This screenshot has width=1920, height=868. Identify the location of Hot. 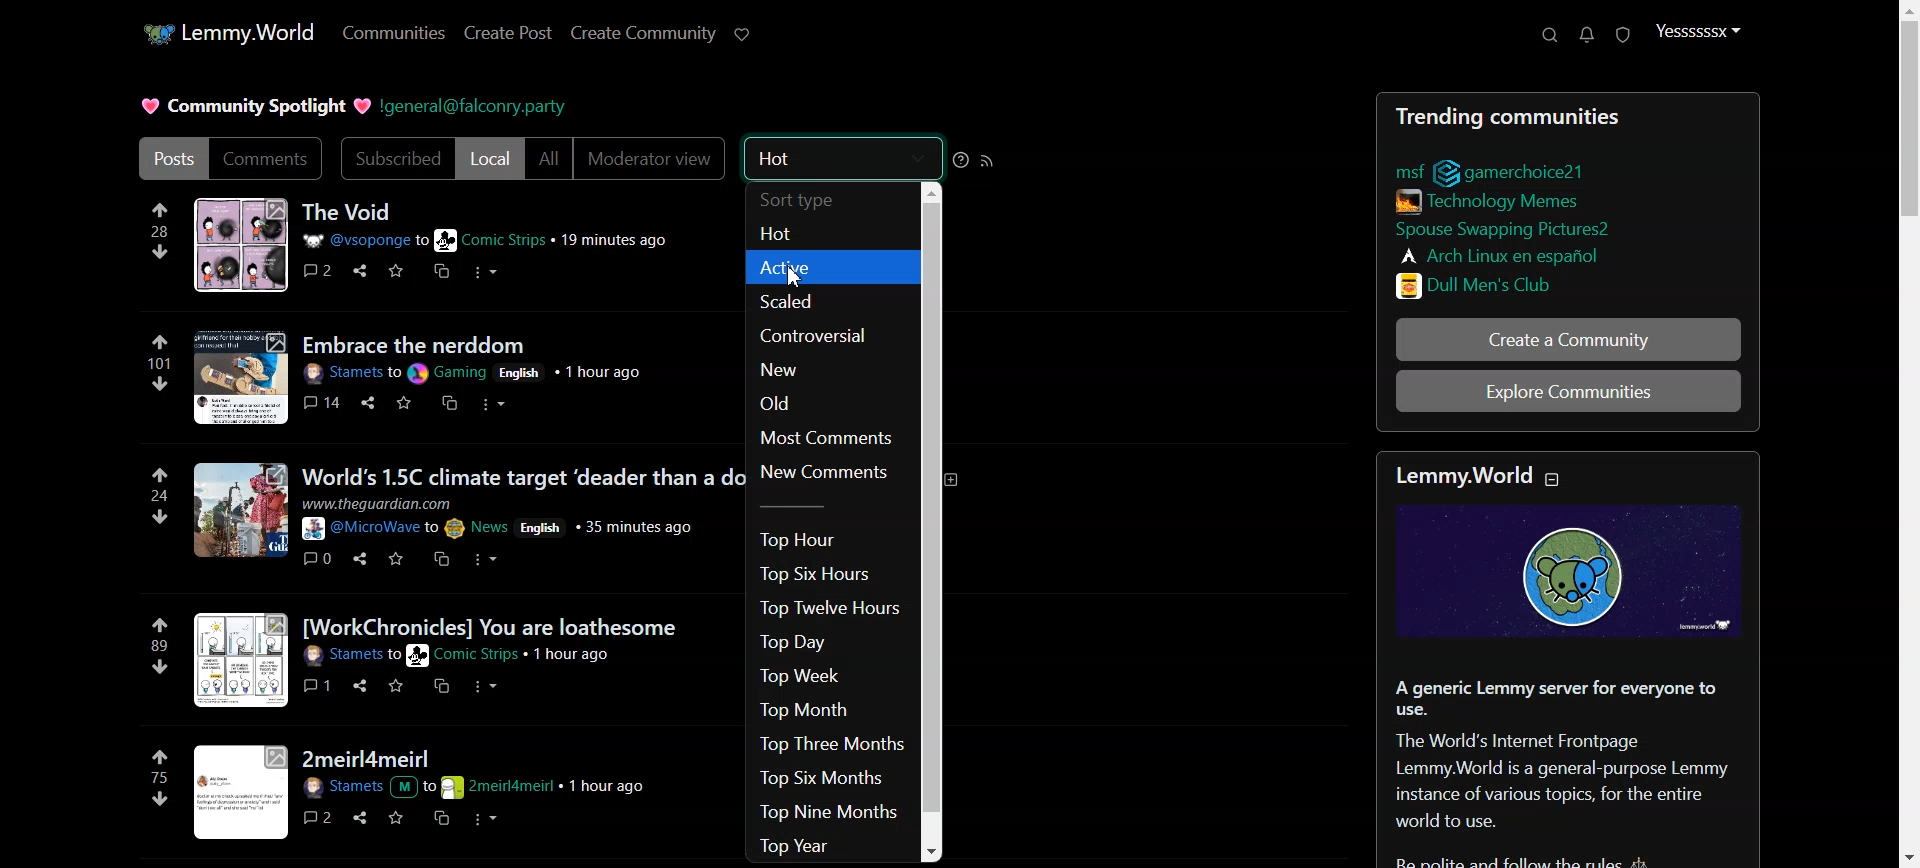
(841, 157).